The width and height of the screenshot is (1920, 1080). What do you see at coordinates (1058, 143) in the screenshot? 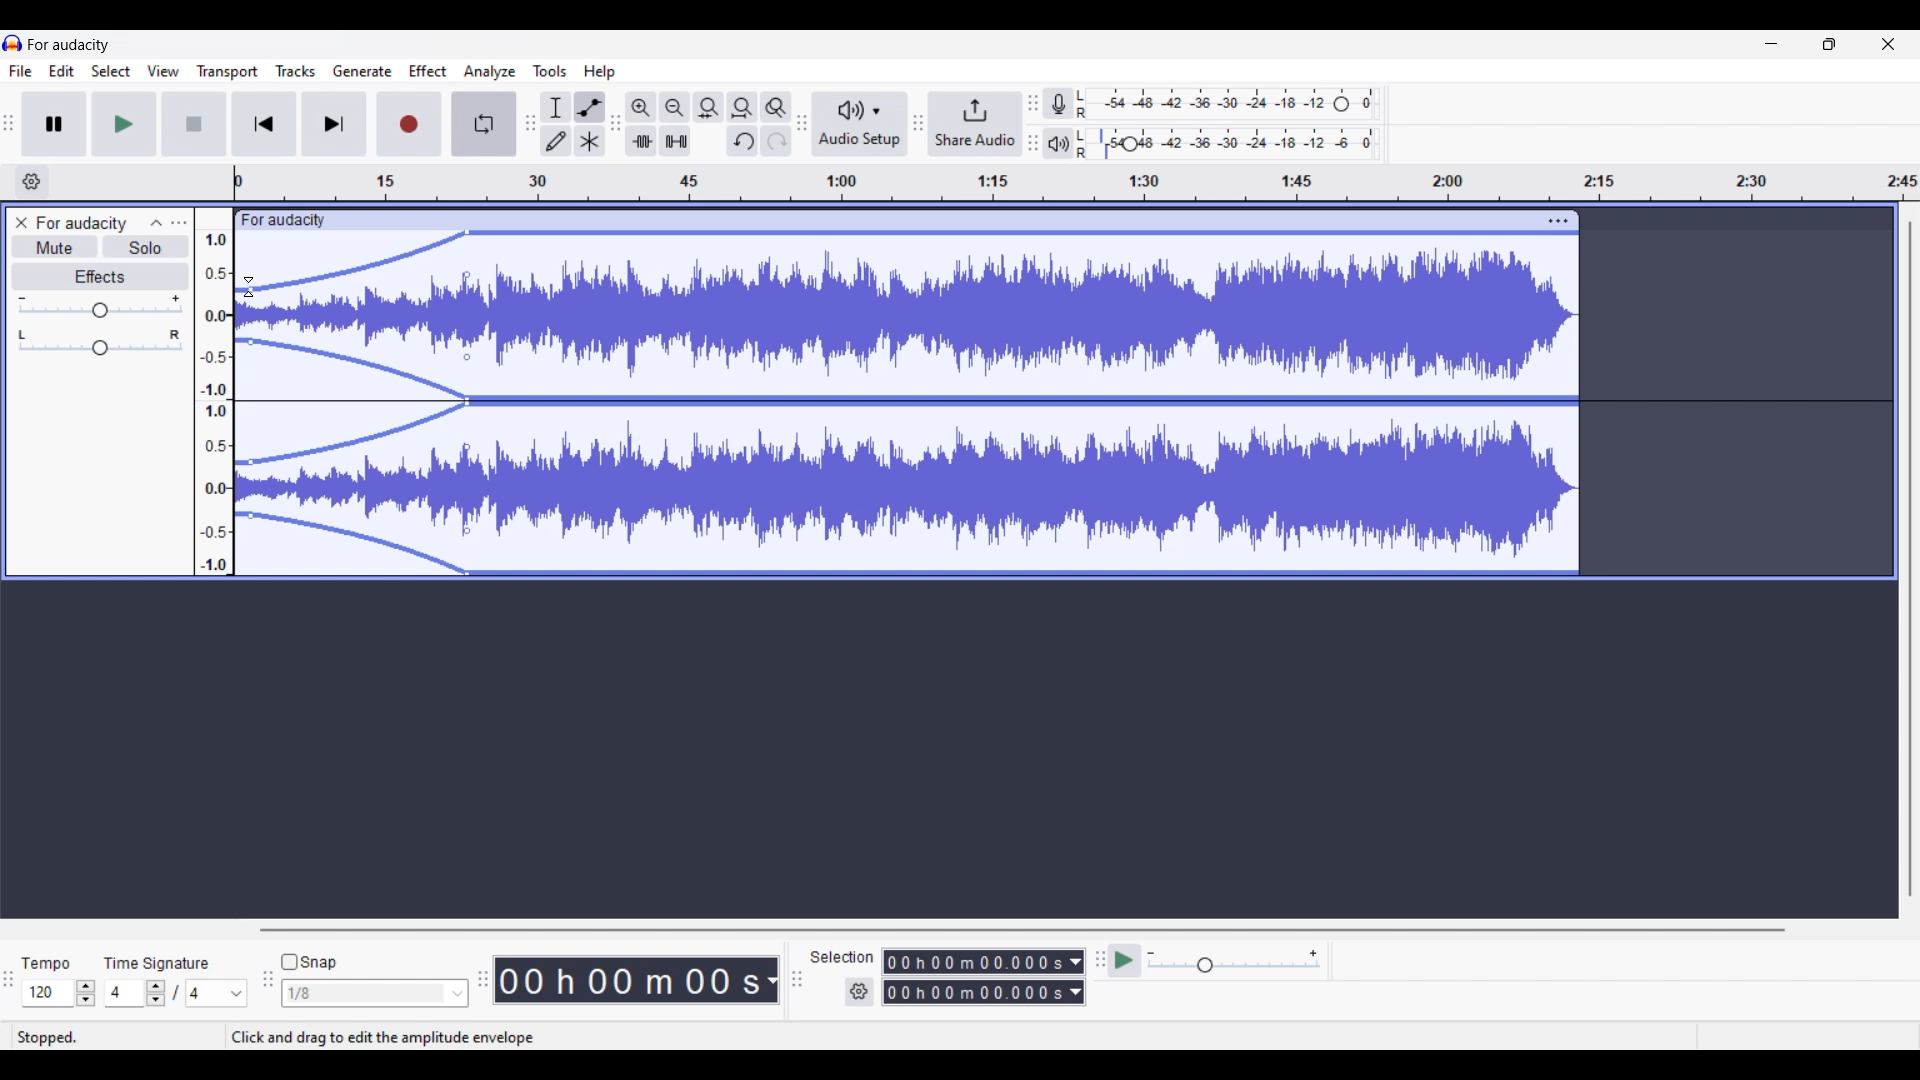
I see `Playback meter` at bounding box center [1058, 143].